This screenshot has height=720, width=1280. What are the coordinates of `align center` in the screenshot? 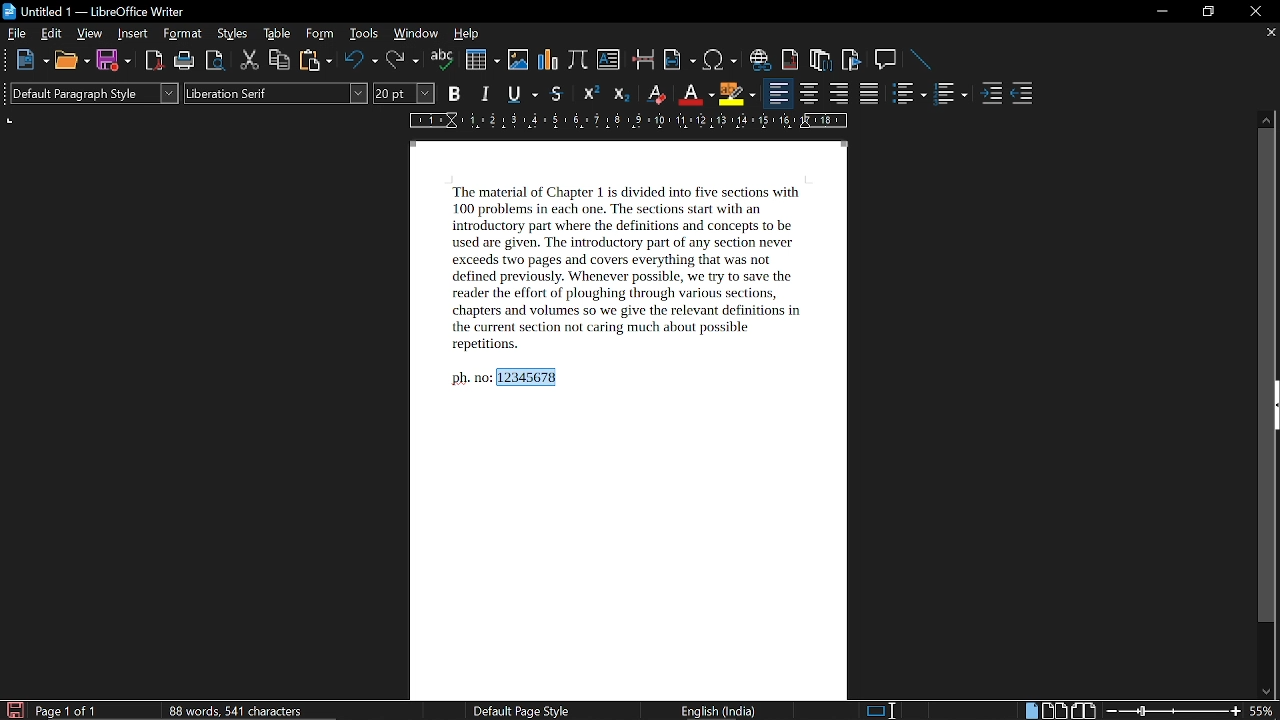 It's located at (810, 95).